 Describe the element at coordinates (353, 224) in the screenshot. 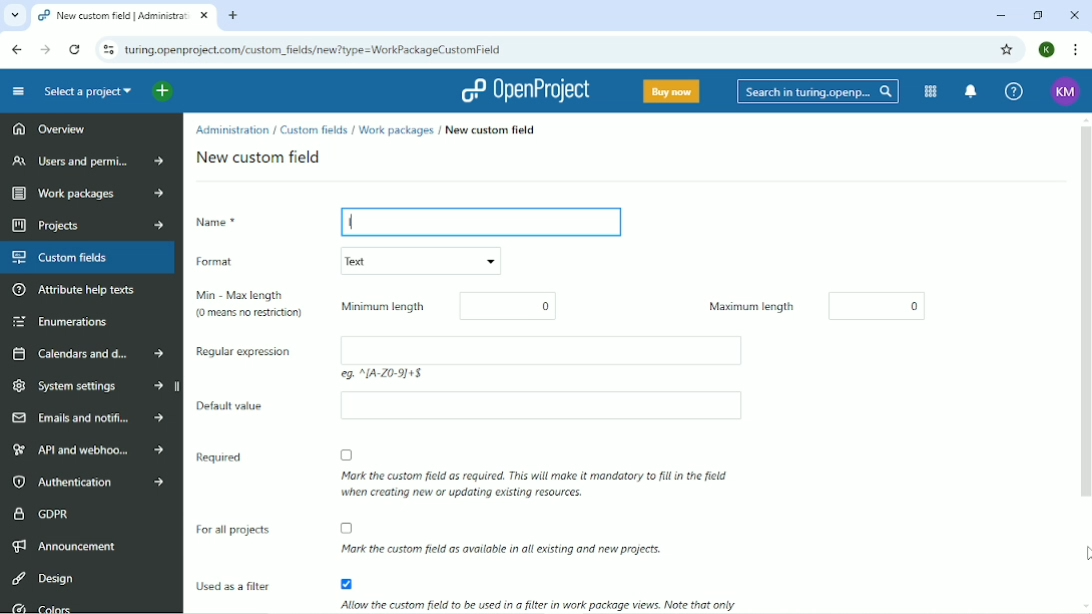

I see `Typing Cursor` at that location.